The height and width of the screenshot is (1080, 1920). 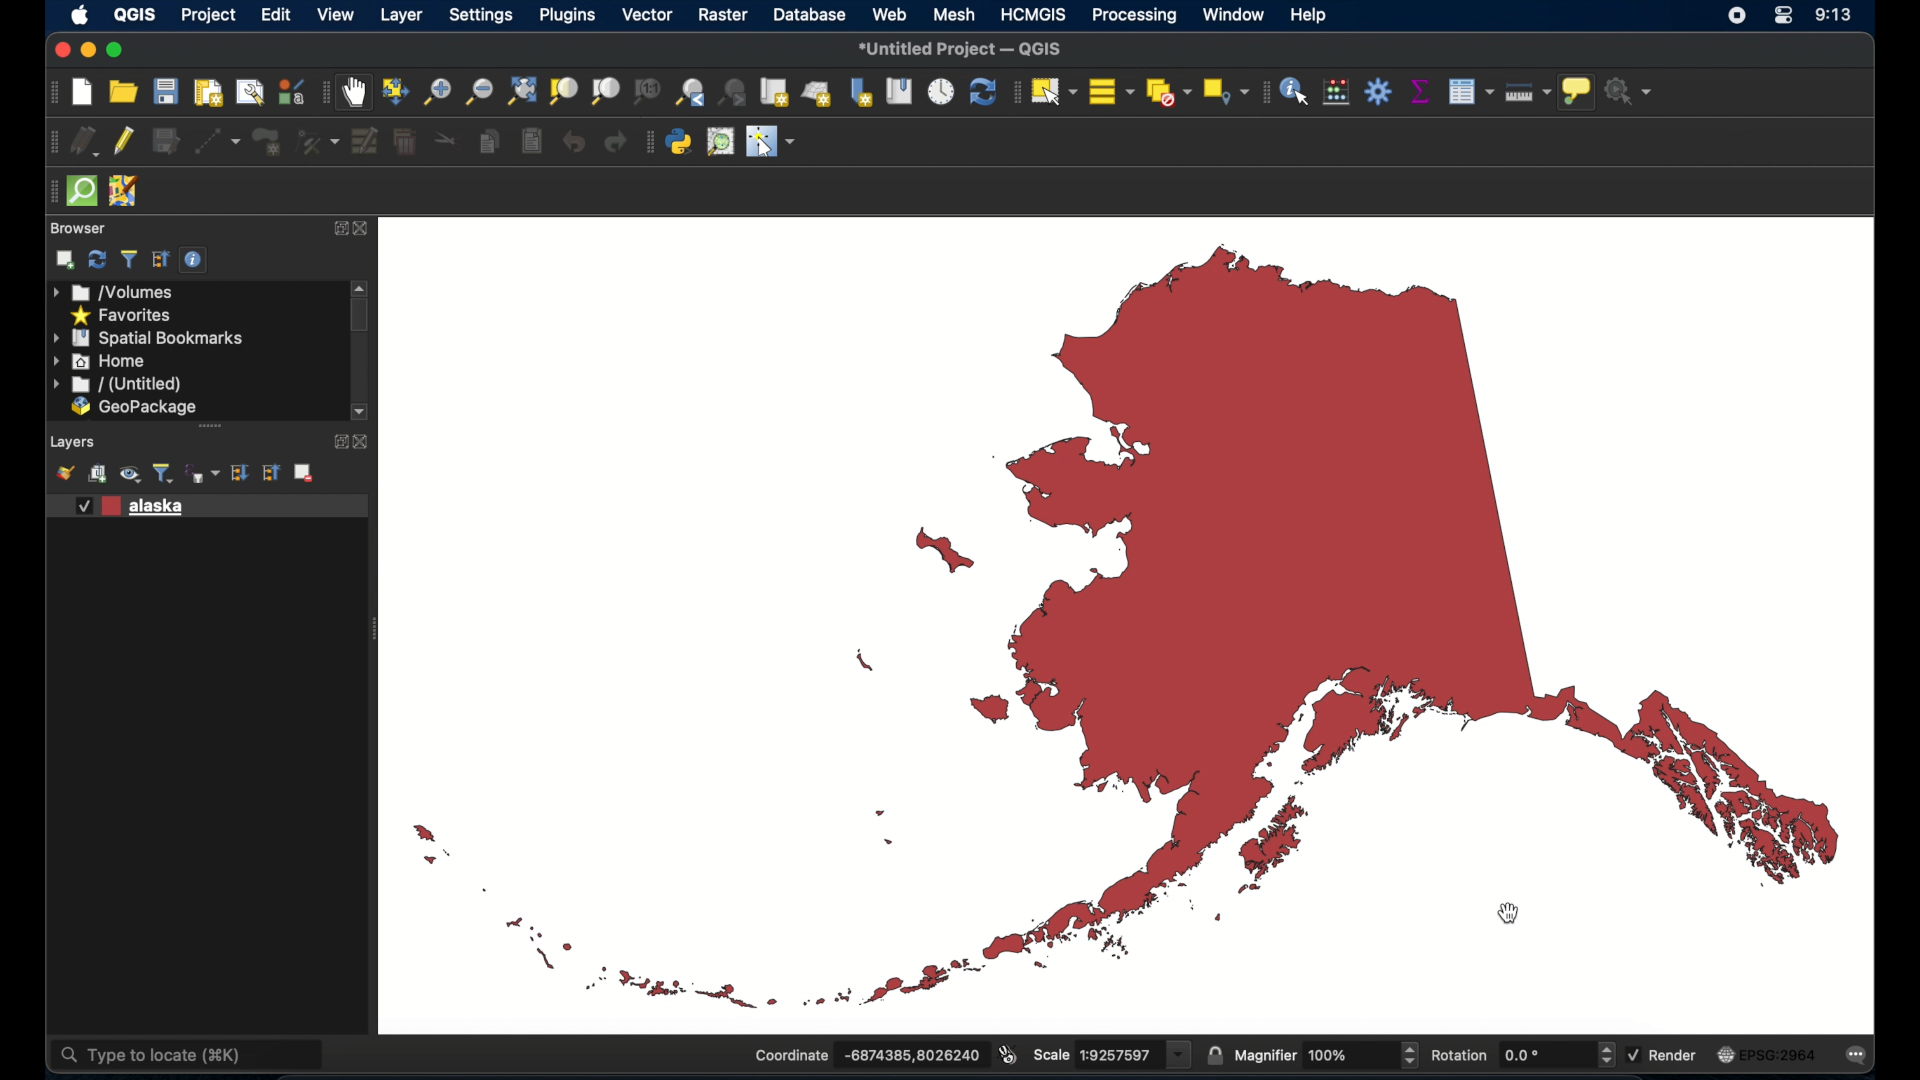 What do you see at coordinates (277, 14) in the screenshot?
I see `edit` at bounding box center [277, 14].